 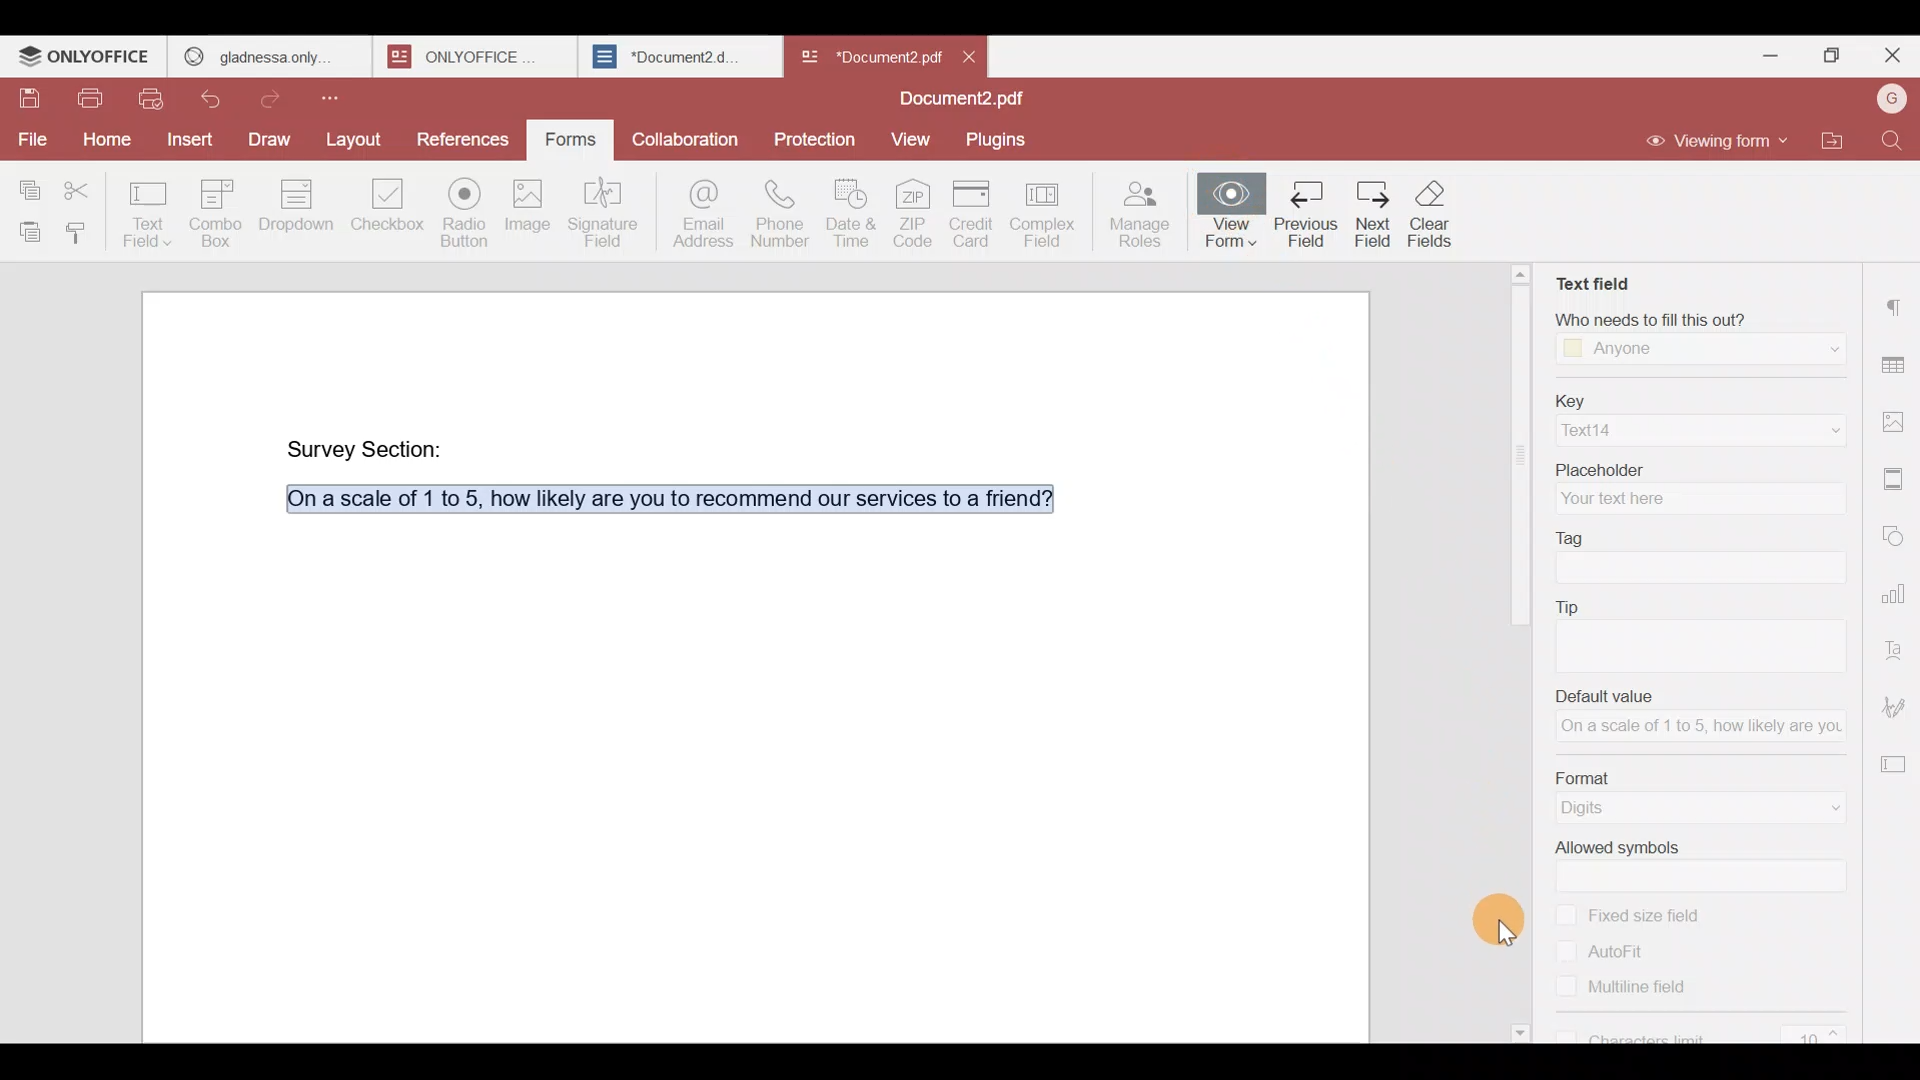 What do you see at coordinates (31, 139) in the screenshot?
I see `File` at bounding box center [31, 139].